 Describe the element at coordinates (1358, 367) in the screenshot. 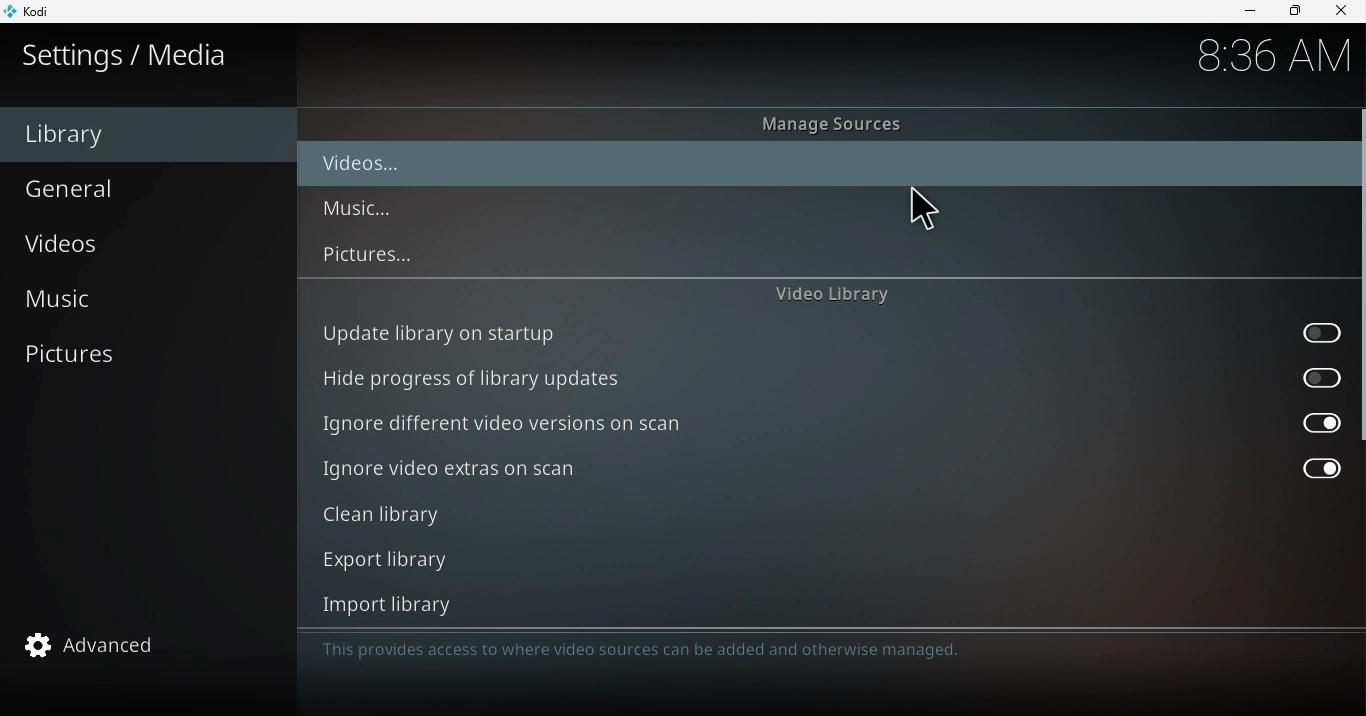

I see `scroll bar` at that location.